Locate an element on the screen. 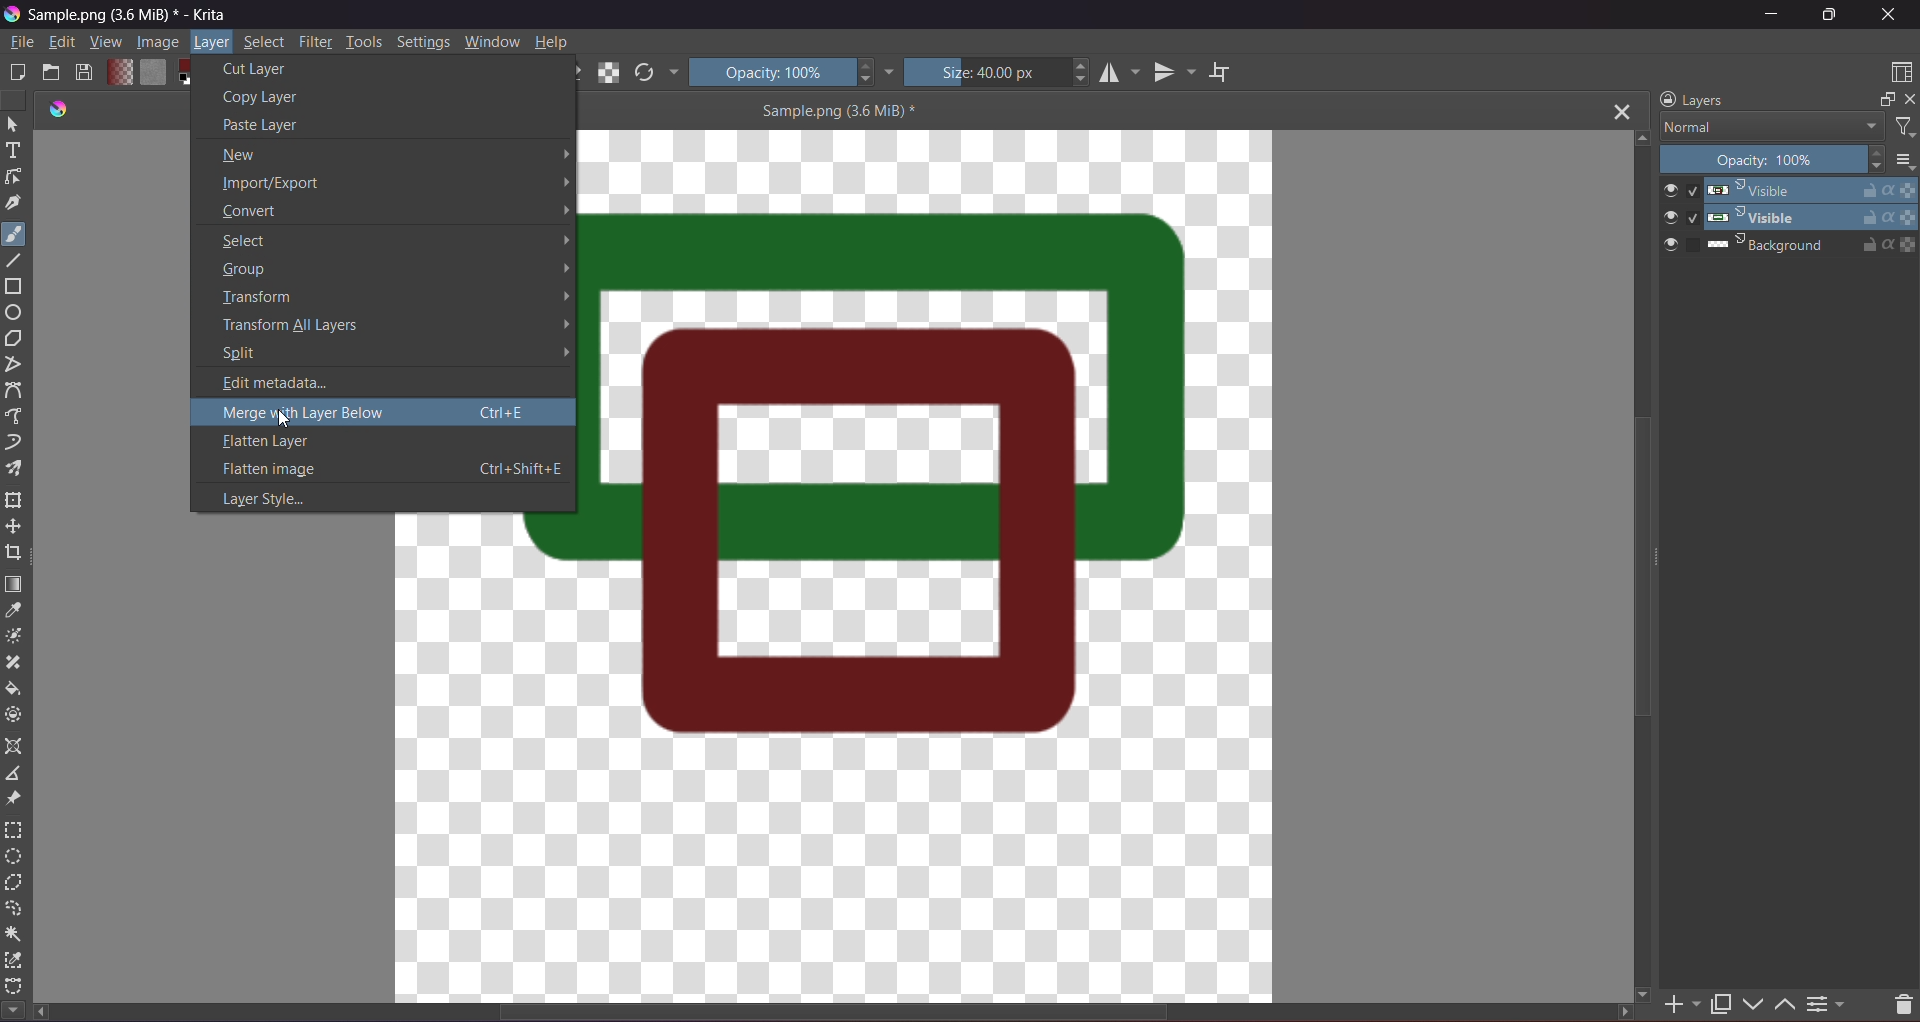 This screenshot has height=1022, width=1920. Merge with layer below is located at coordinates (378, 416).